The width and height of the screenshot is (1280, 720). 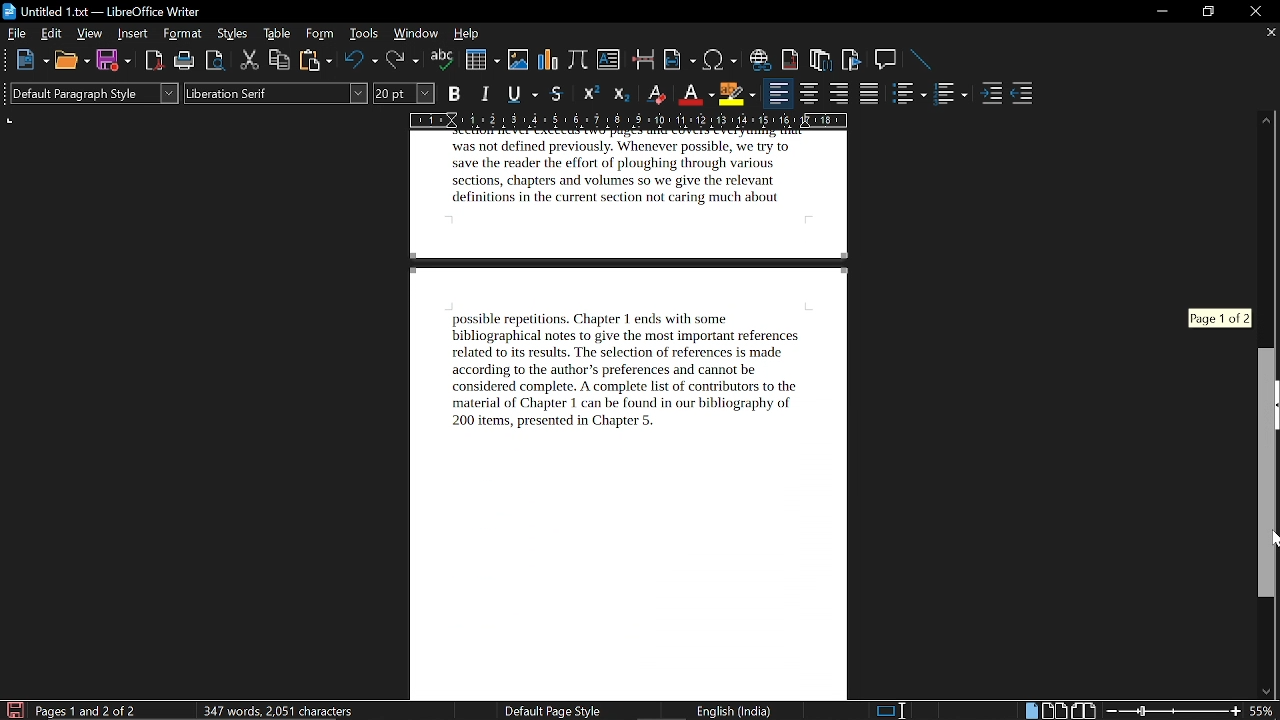 What do you see at coordinates (1172, 711) in the screenshot?
I see `change zoom` at bounding box center [1172, 711].